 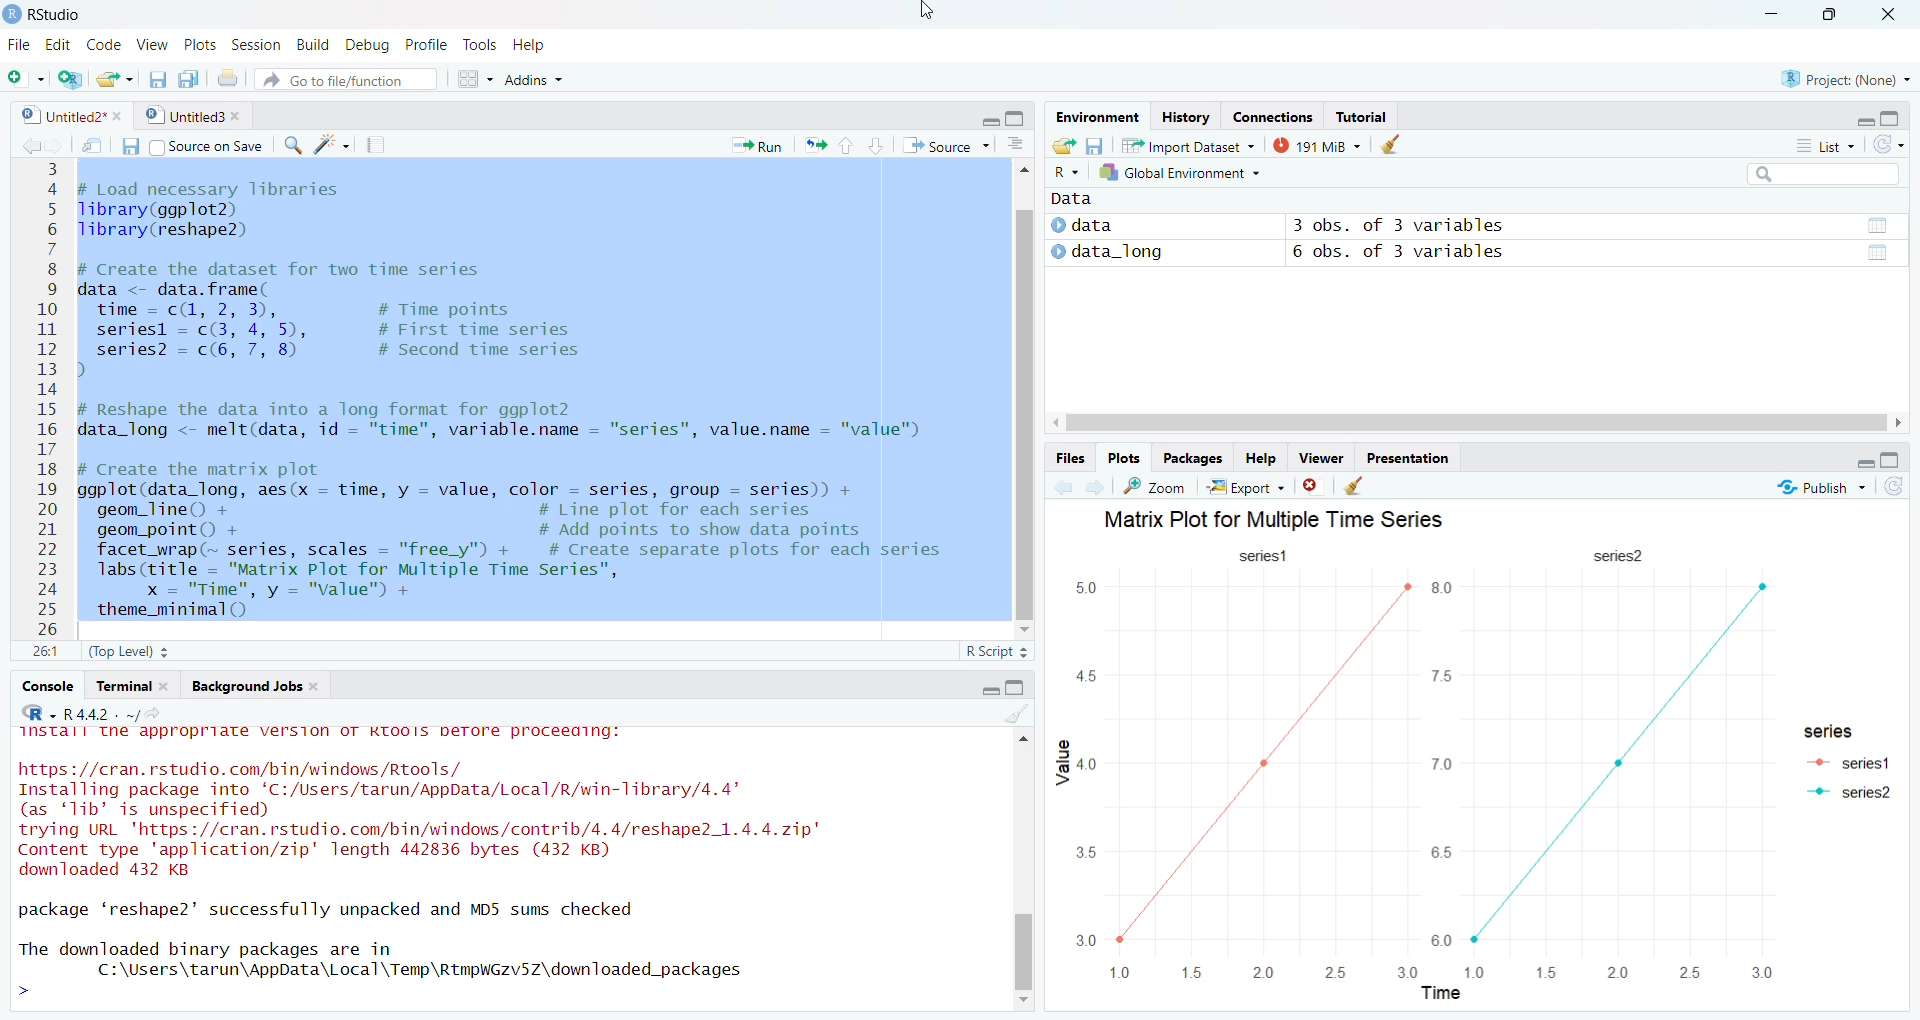 I want to click on Help, so click(x=1260, y=456).